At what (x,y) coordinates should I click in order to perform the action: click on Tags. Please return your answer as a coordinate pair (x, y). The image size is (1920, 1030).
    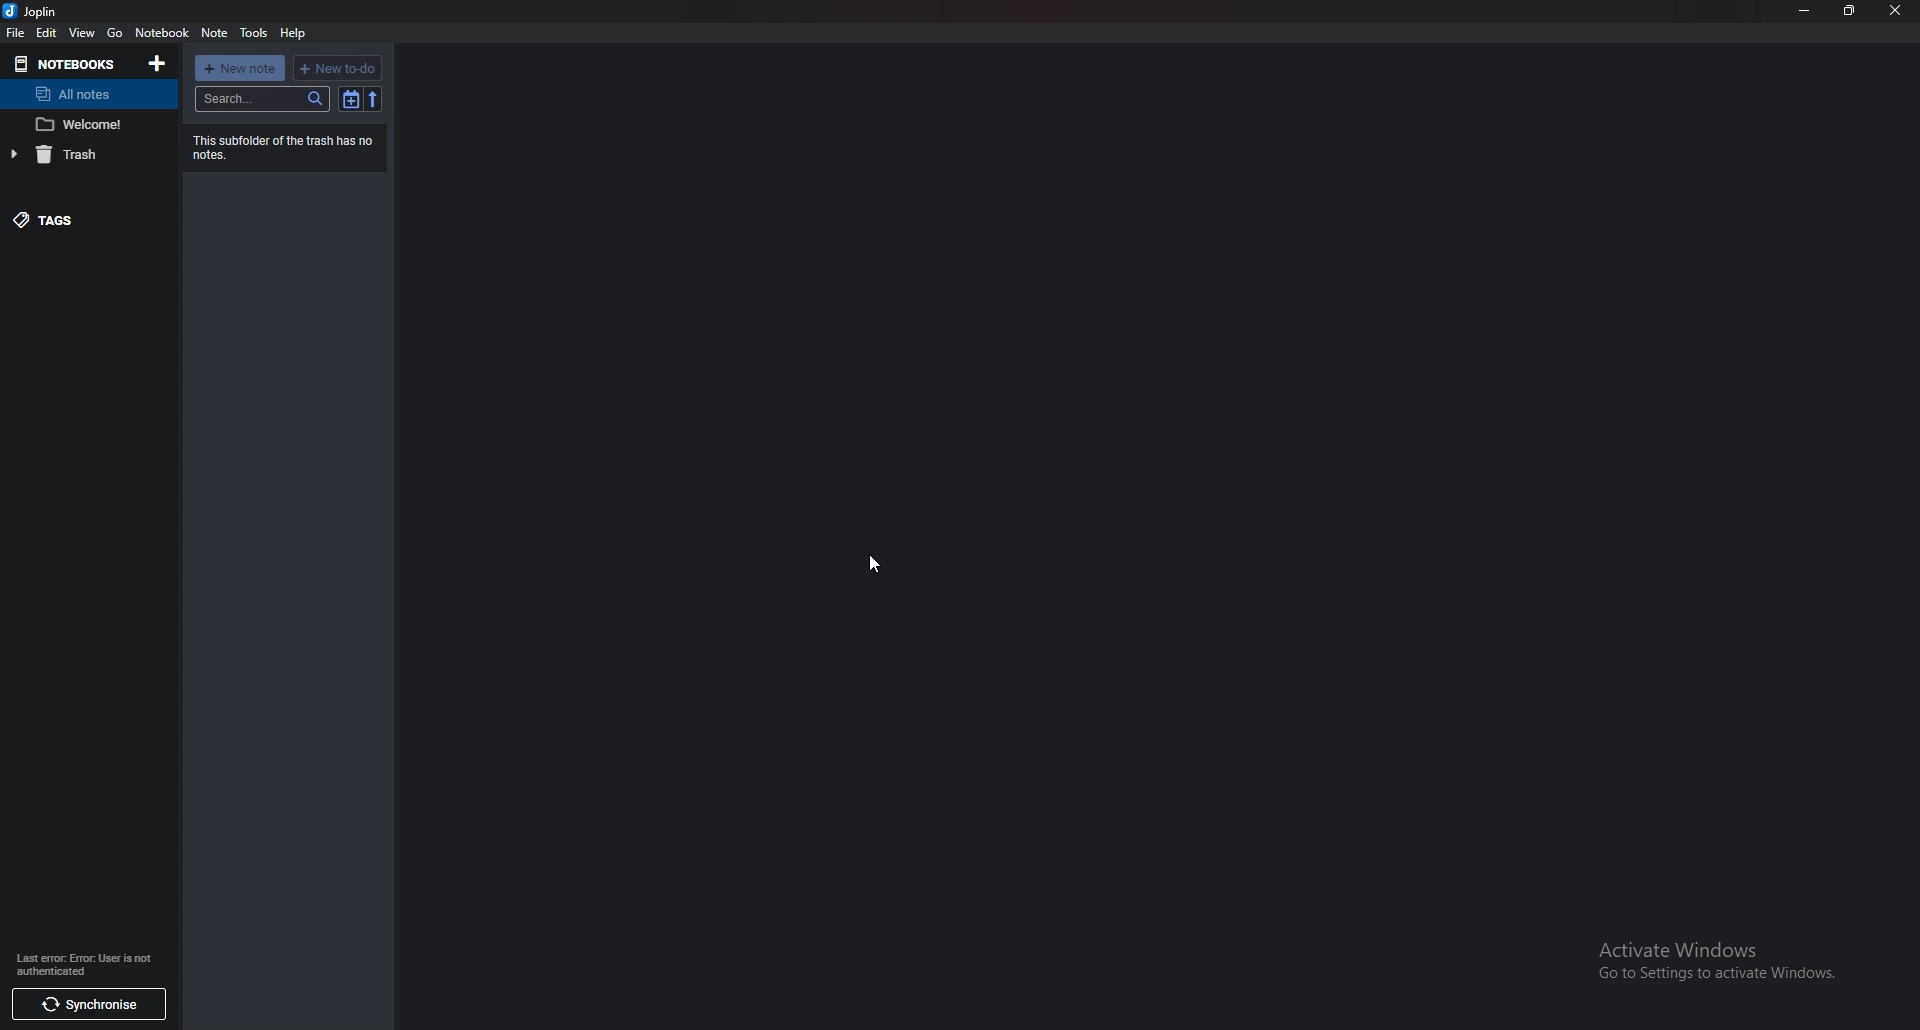
    Looking at the image, I should click on (77, 219).